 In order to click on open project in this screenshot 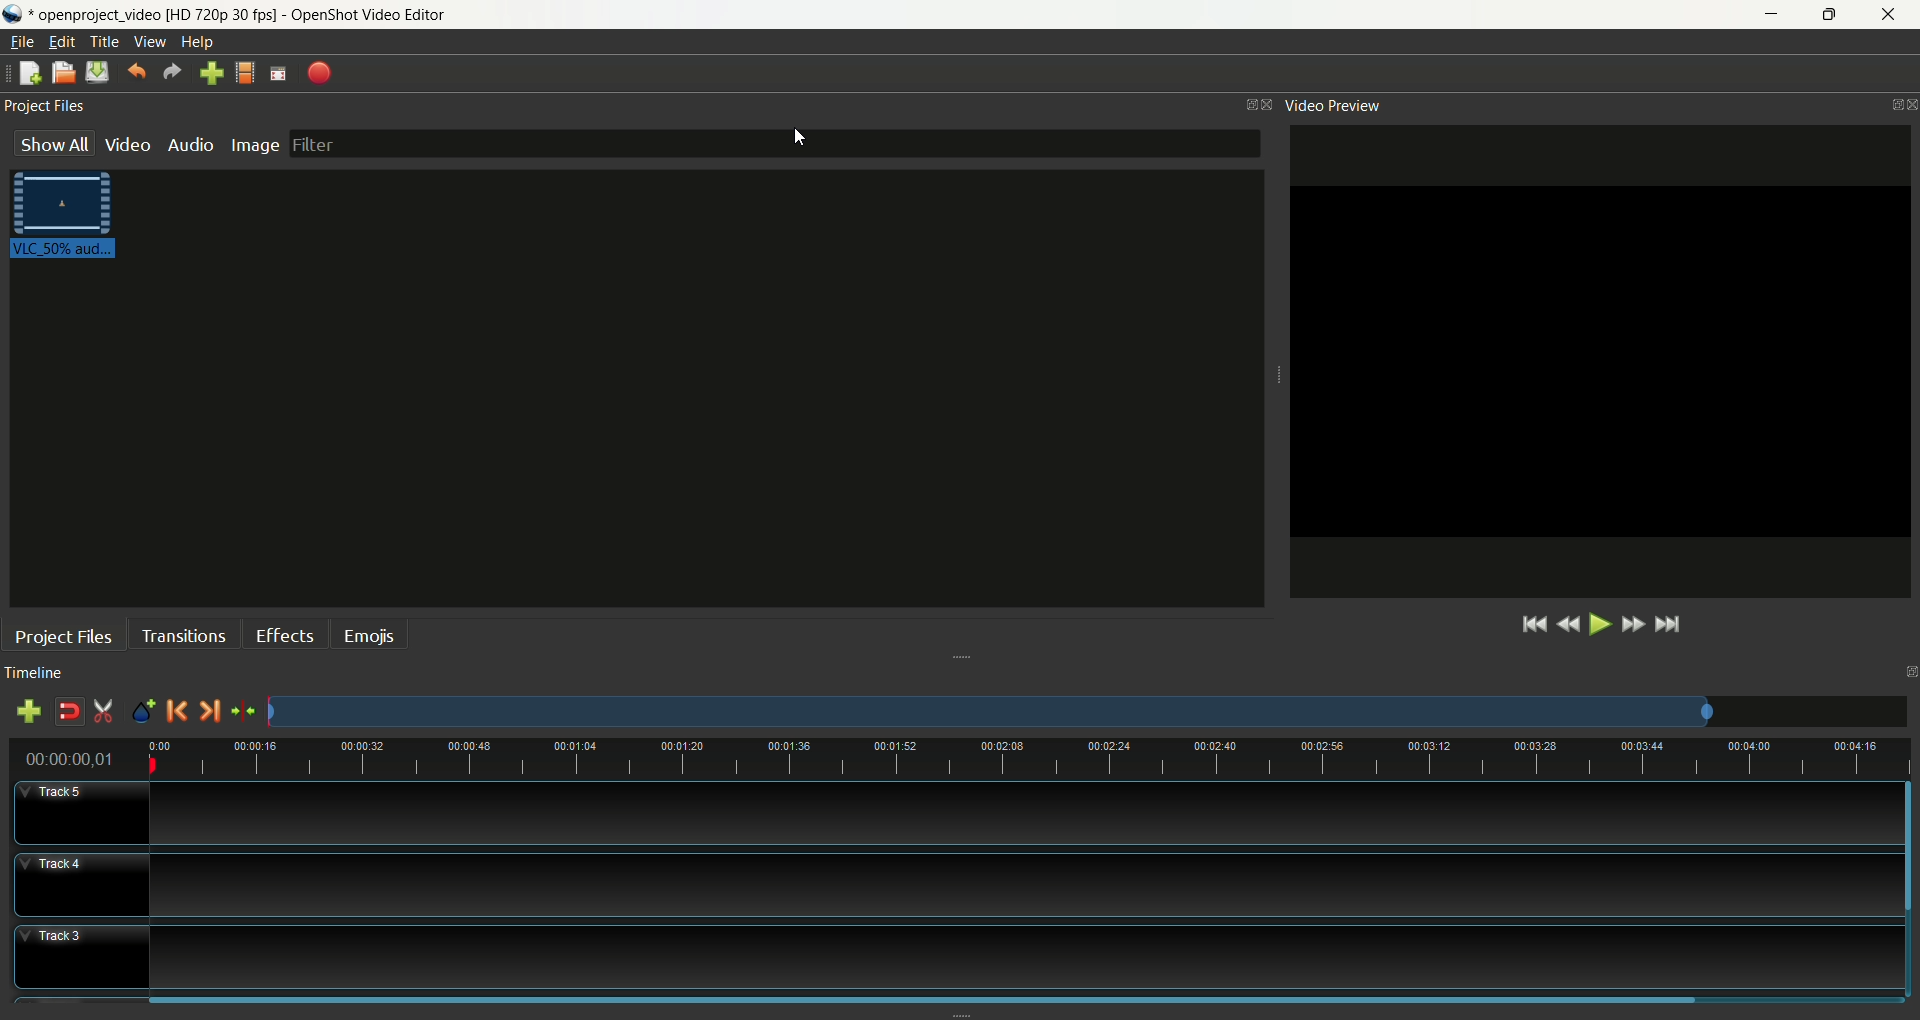, I will do `click(63, 75)`.